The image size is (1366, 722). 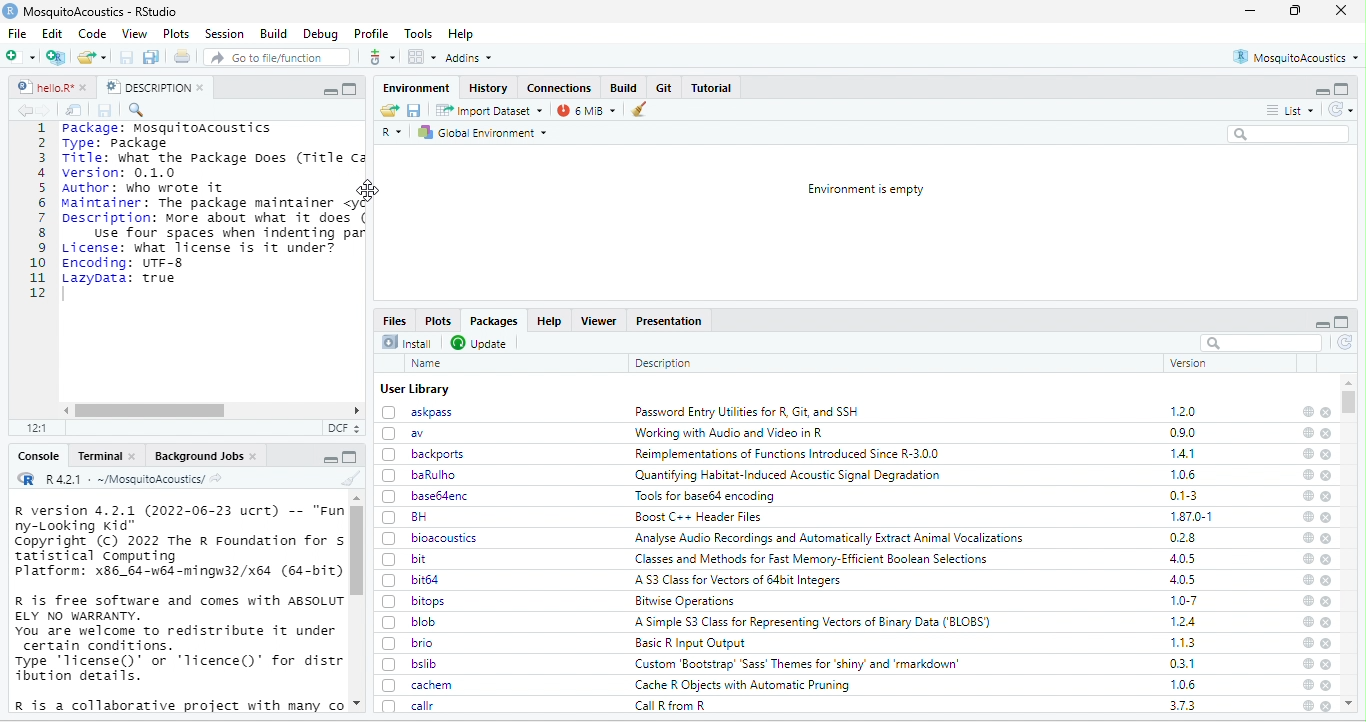 What do you see at coordinates (1250, 10) in the screenshot?
I see `minimize` at bounding box center [1250, 10].